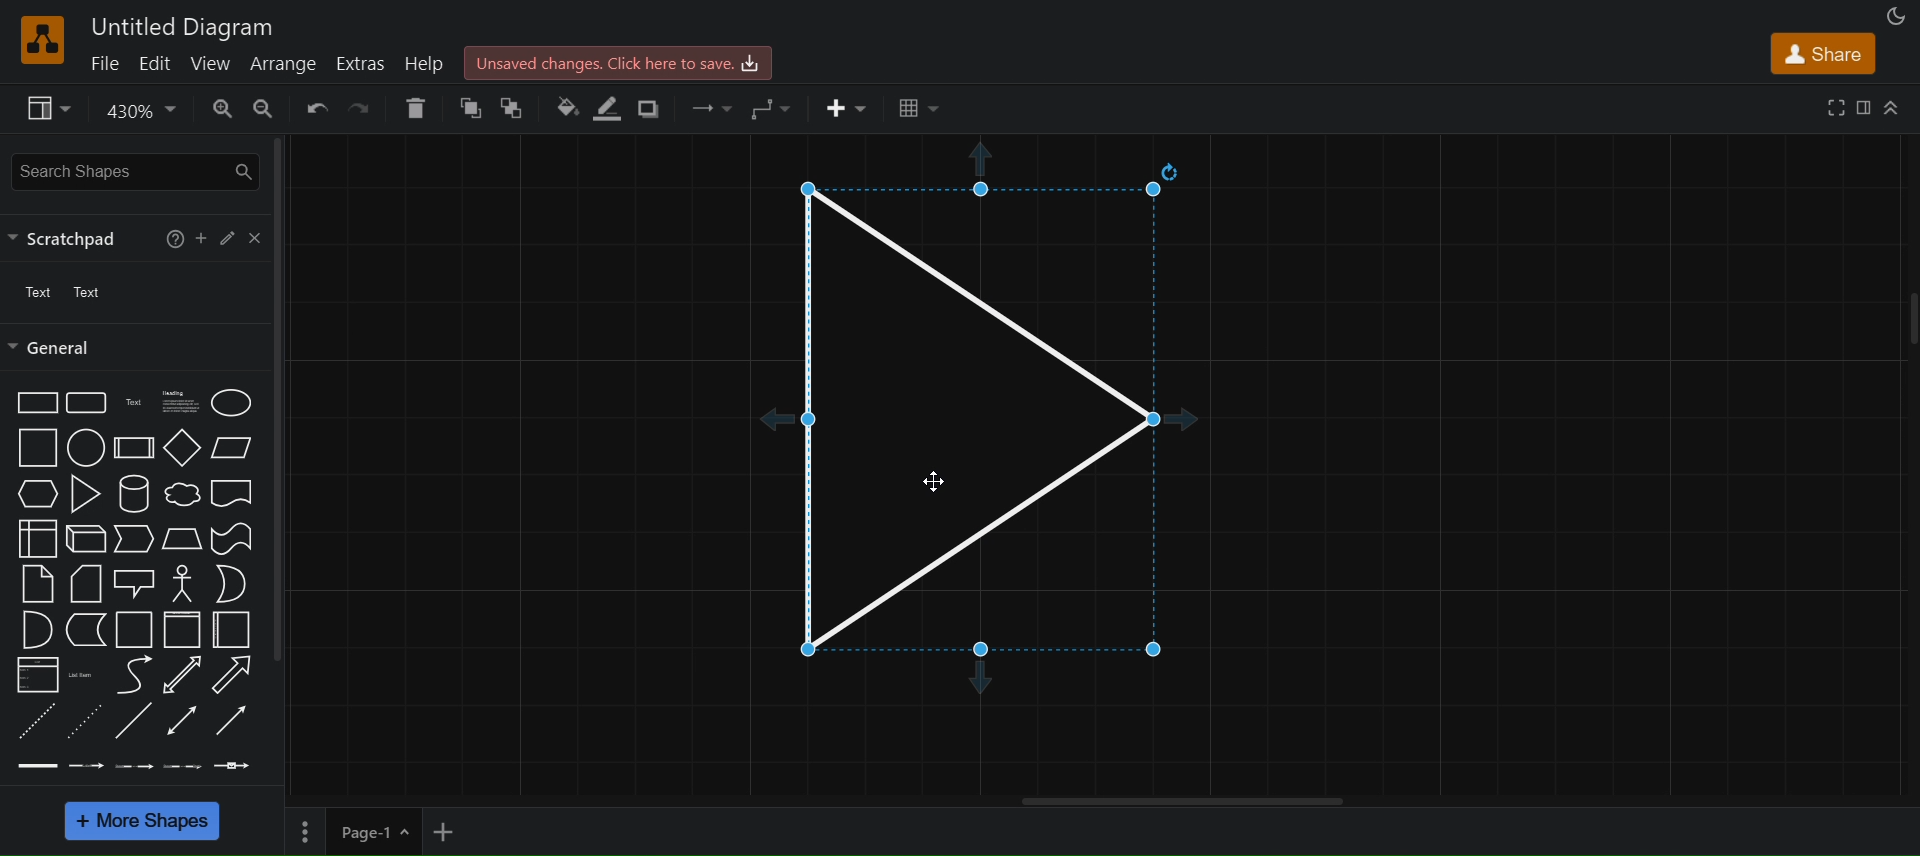 The image size is (1920, 856). I want to click on Unsaved changes. click here to save., so click(620, 61).